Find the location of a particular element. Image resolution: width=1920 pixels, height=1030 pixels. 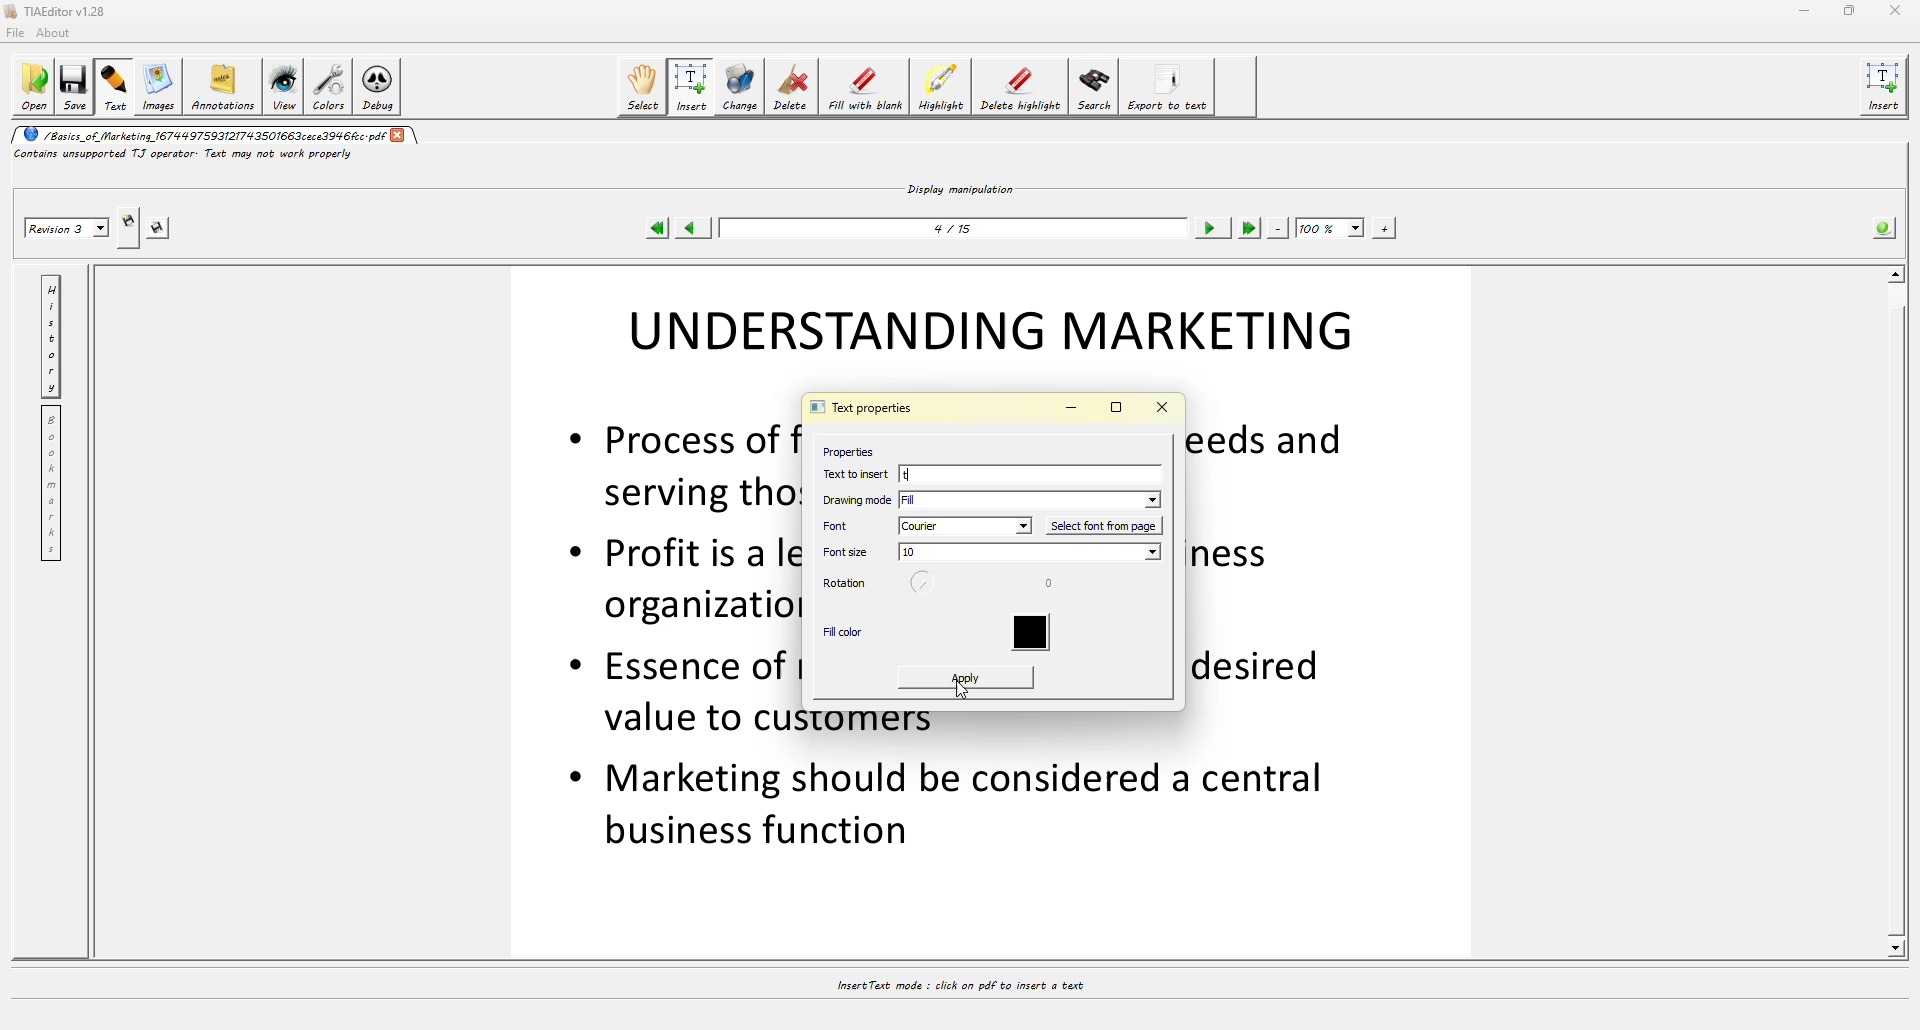

4/15 is located at coordinates (958, 227).